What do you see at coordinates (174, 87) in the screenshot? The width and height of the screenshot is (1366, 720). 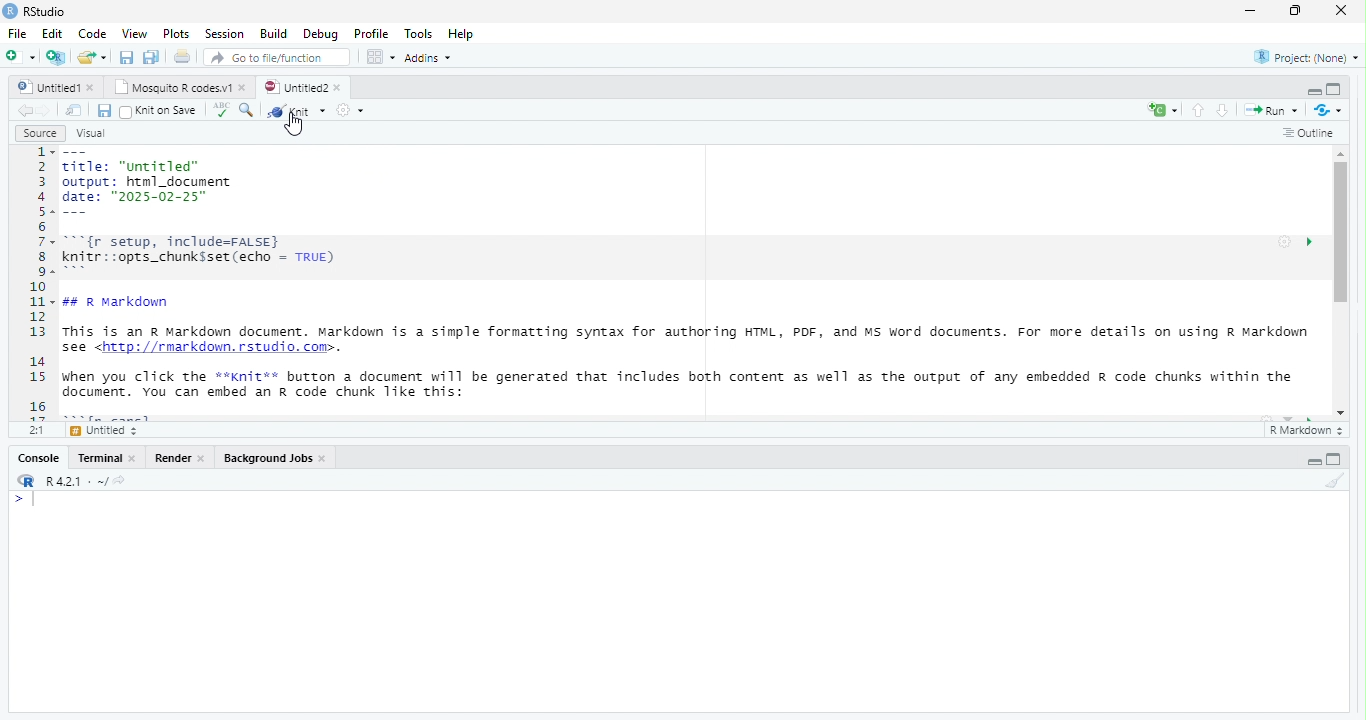 I see `Mosquito R codes.v1` at bounding box center [174, 87].